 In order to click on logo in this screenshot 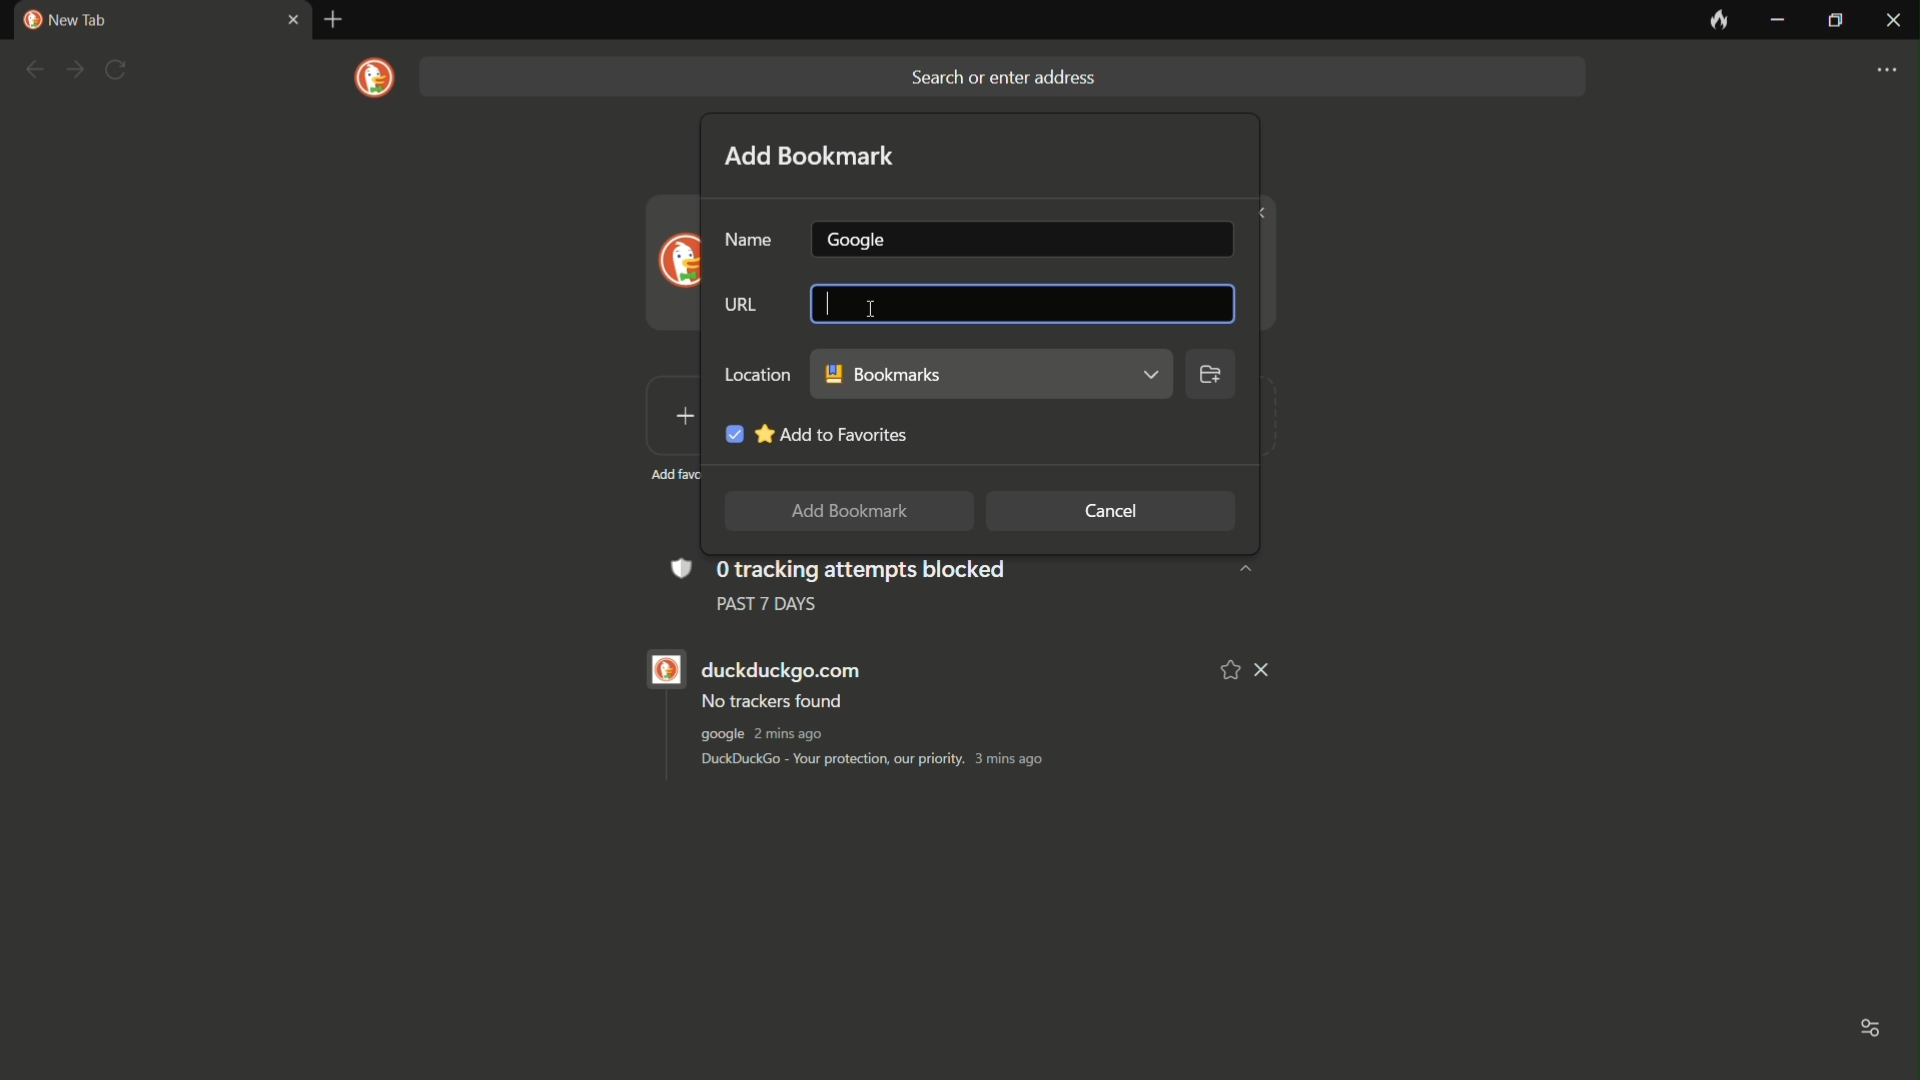, I will do `click(376, 78)`.